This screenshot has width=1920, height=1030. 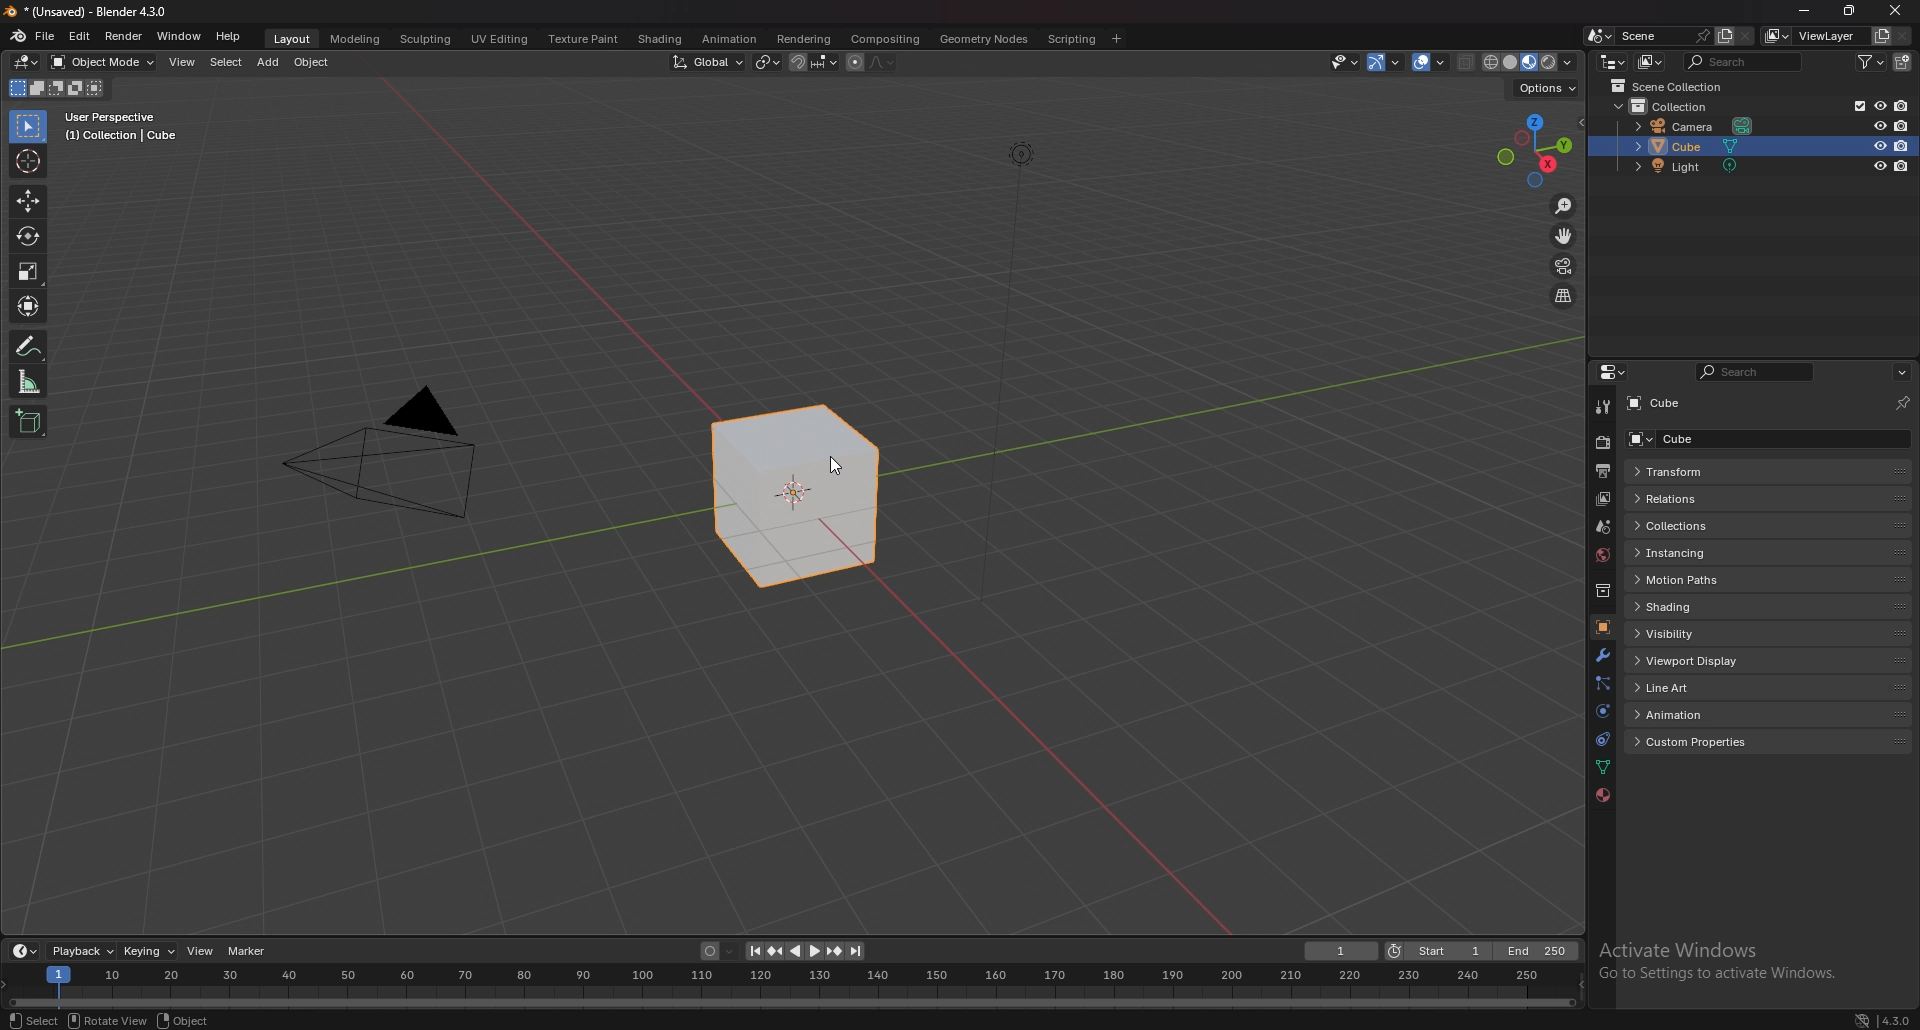 I want to click on search, so click(x=1739, y=62).